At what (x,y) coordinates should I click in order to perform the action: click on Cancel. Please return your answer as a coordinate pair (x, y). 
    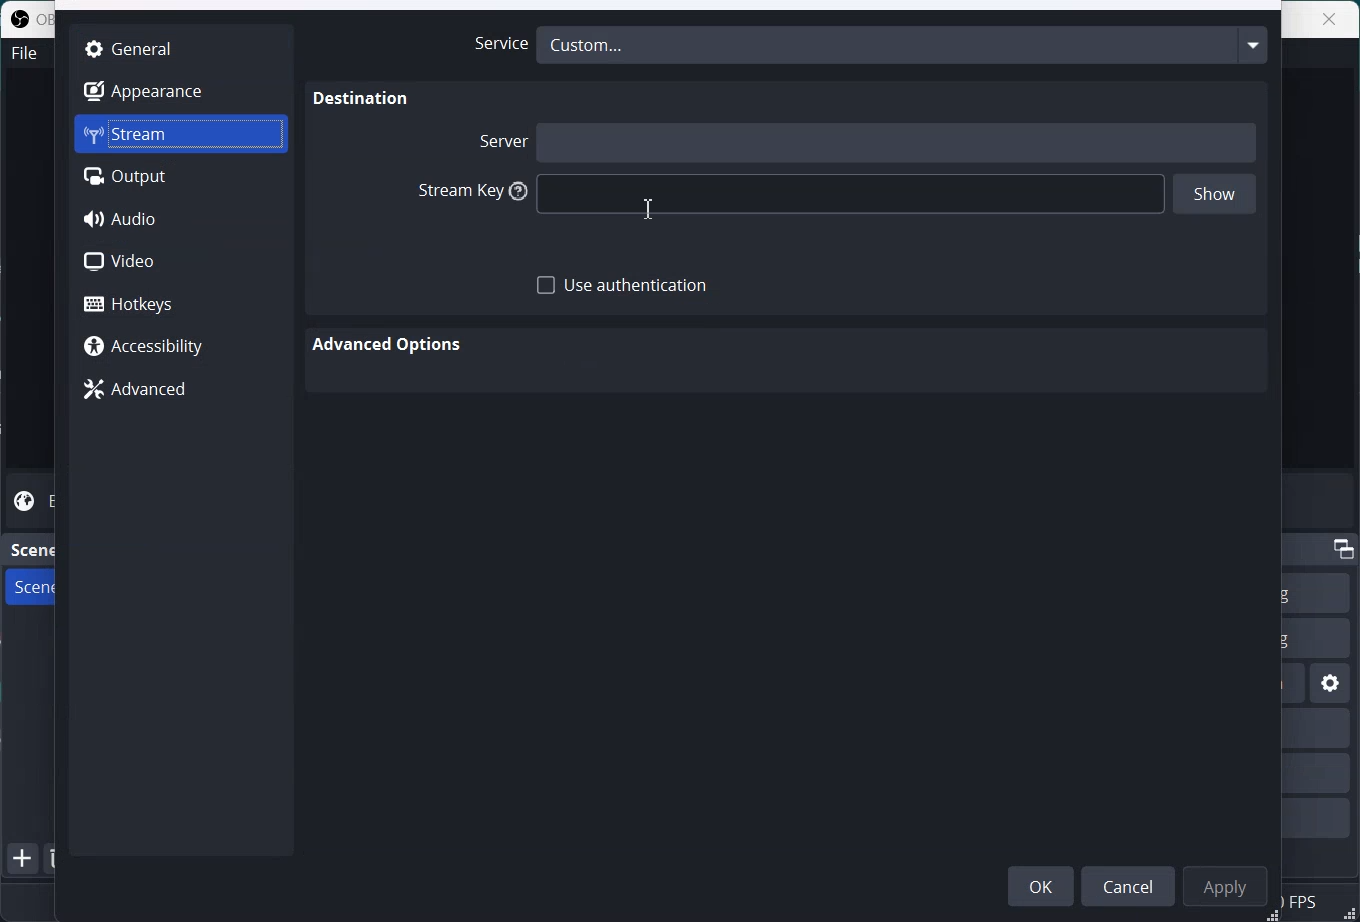
    Looking at the image, I should click on (1132, 885).